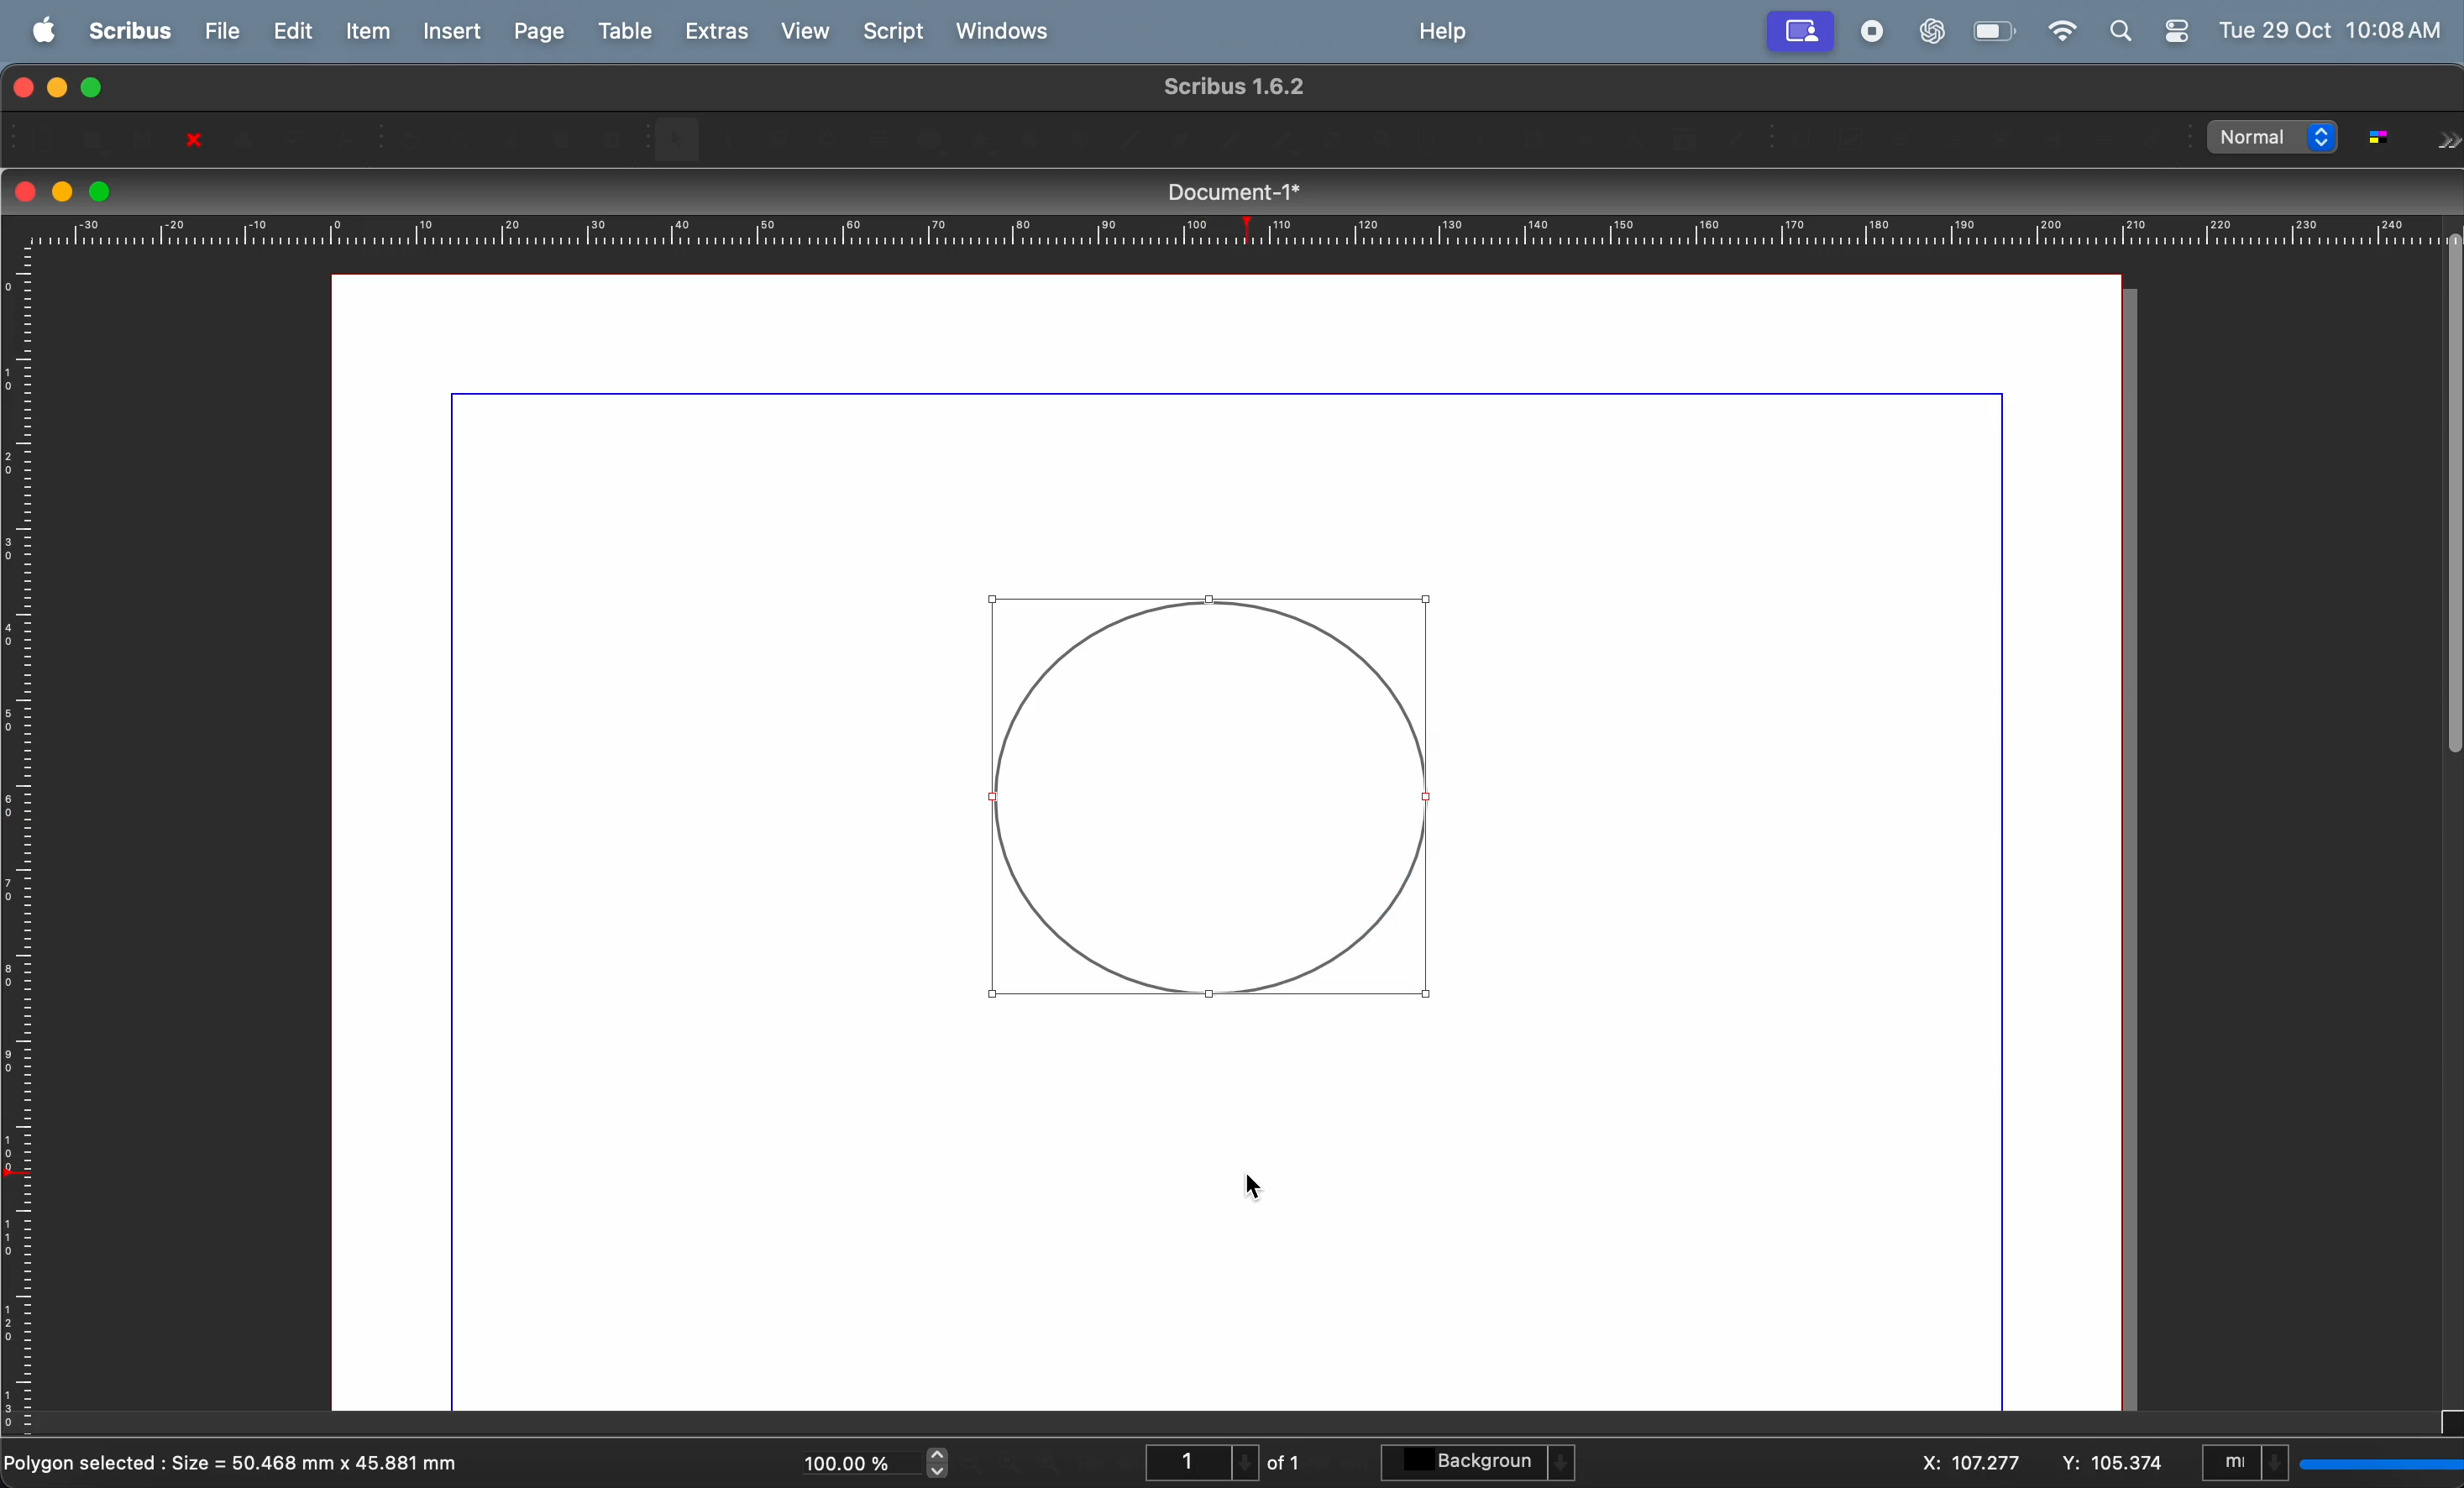  What do you see at coordinates (41, 31) in the screenshot?
I see `apple menu` at bounding box center [41, 31].